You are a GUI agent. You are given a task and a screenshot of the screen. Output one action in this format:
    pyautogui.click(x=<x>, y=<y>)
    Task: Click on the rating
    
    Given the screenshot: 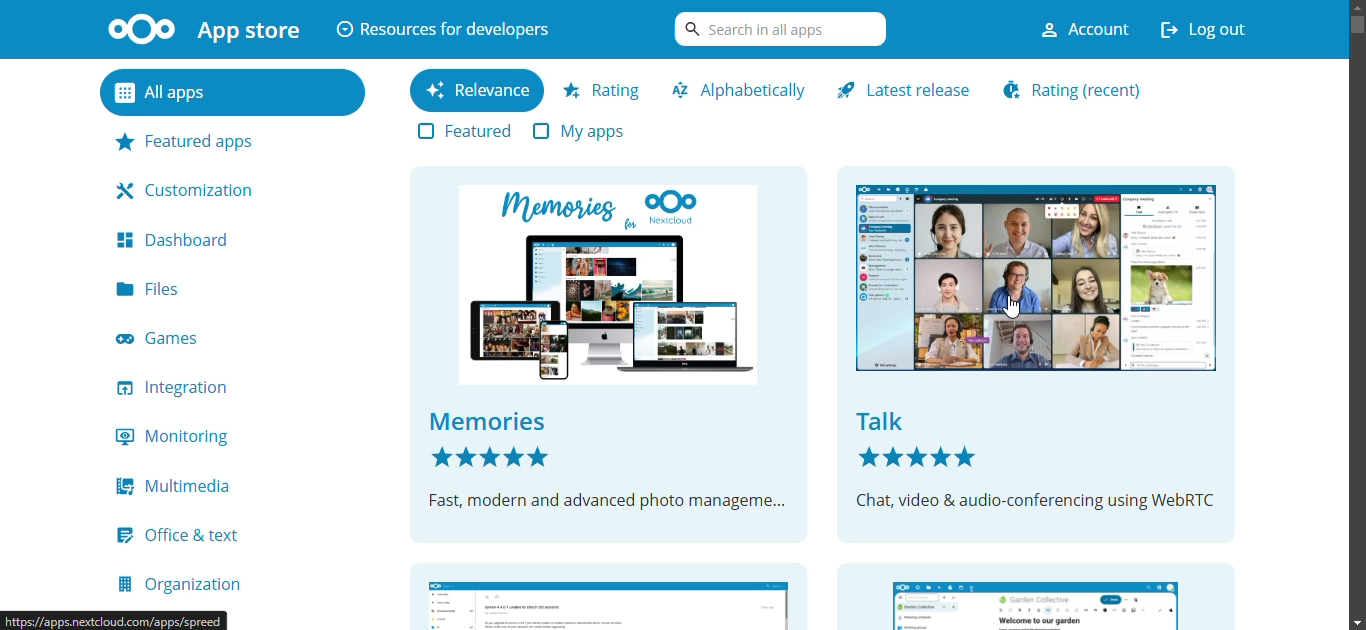 What is the action you would take?
    pyautogui.click(x=1082, y=90)
    